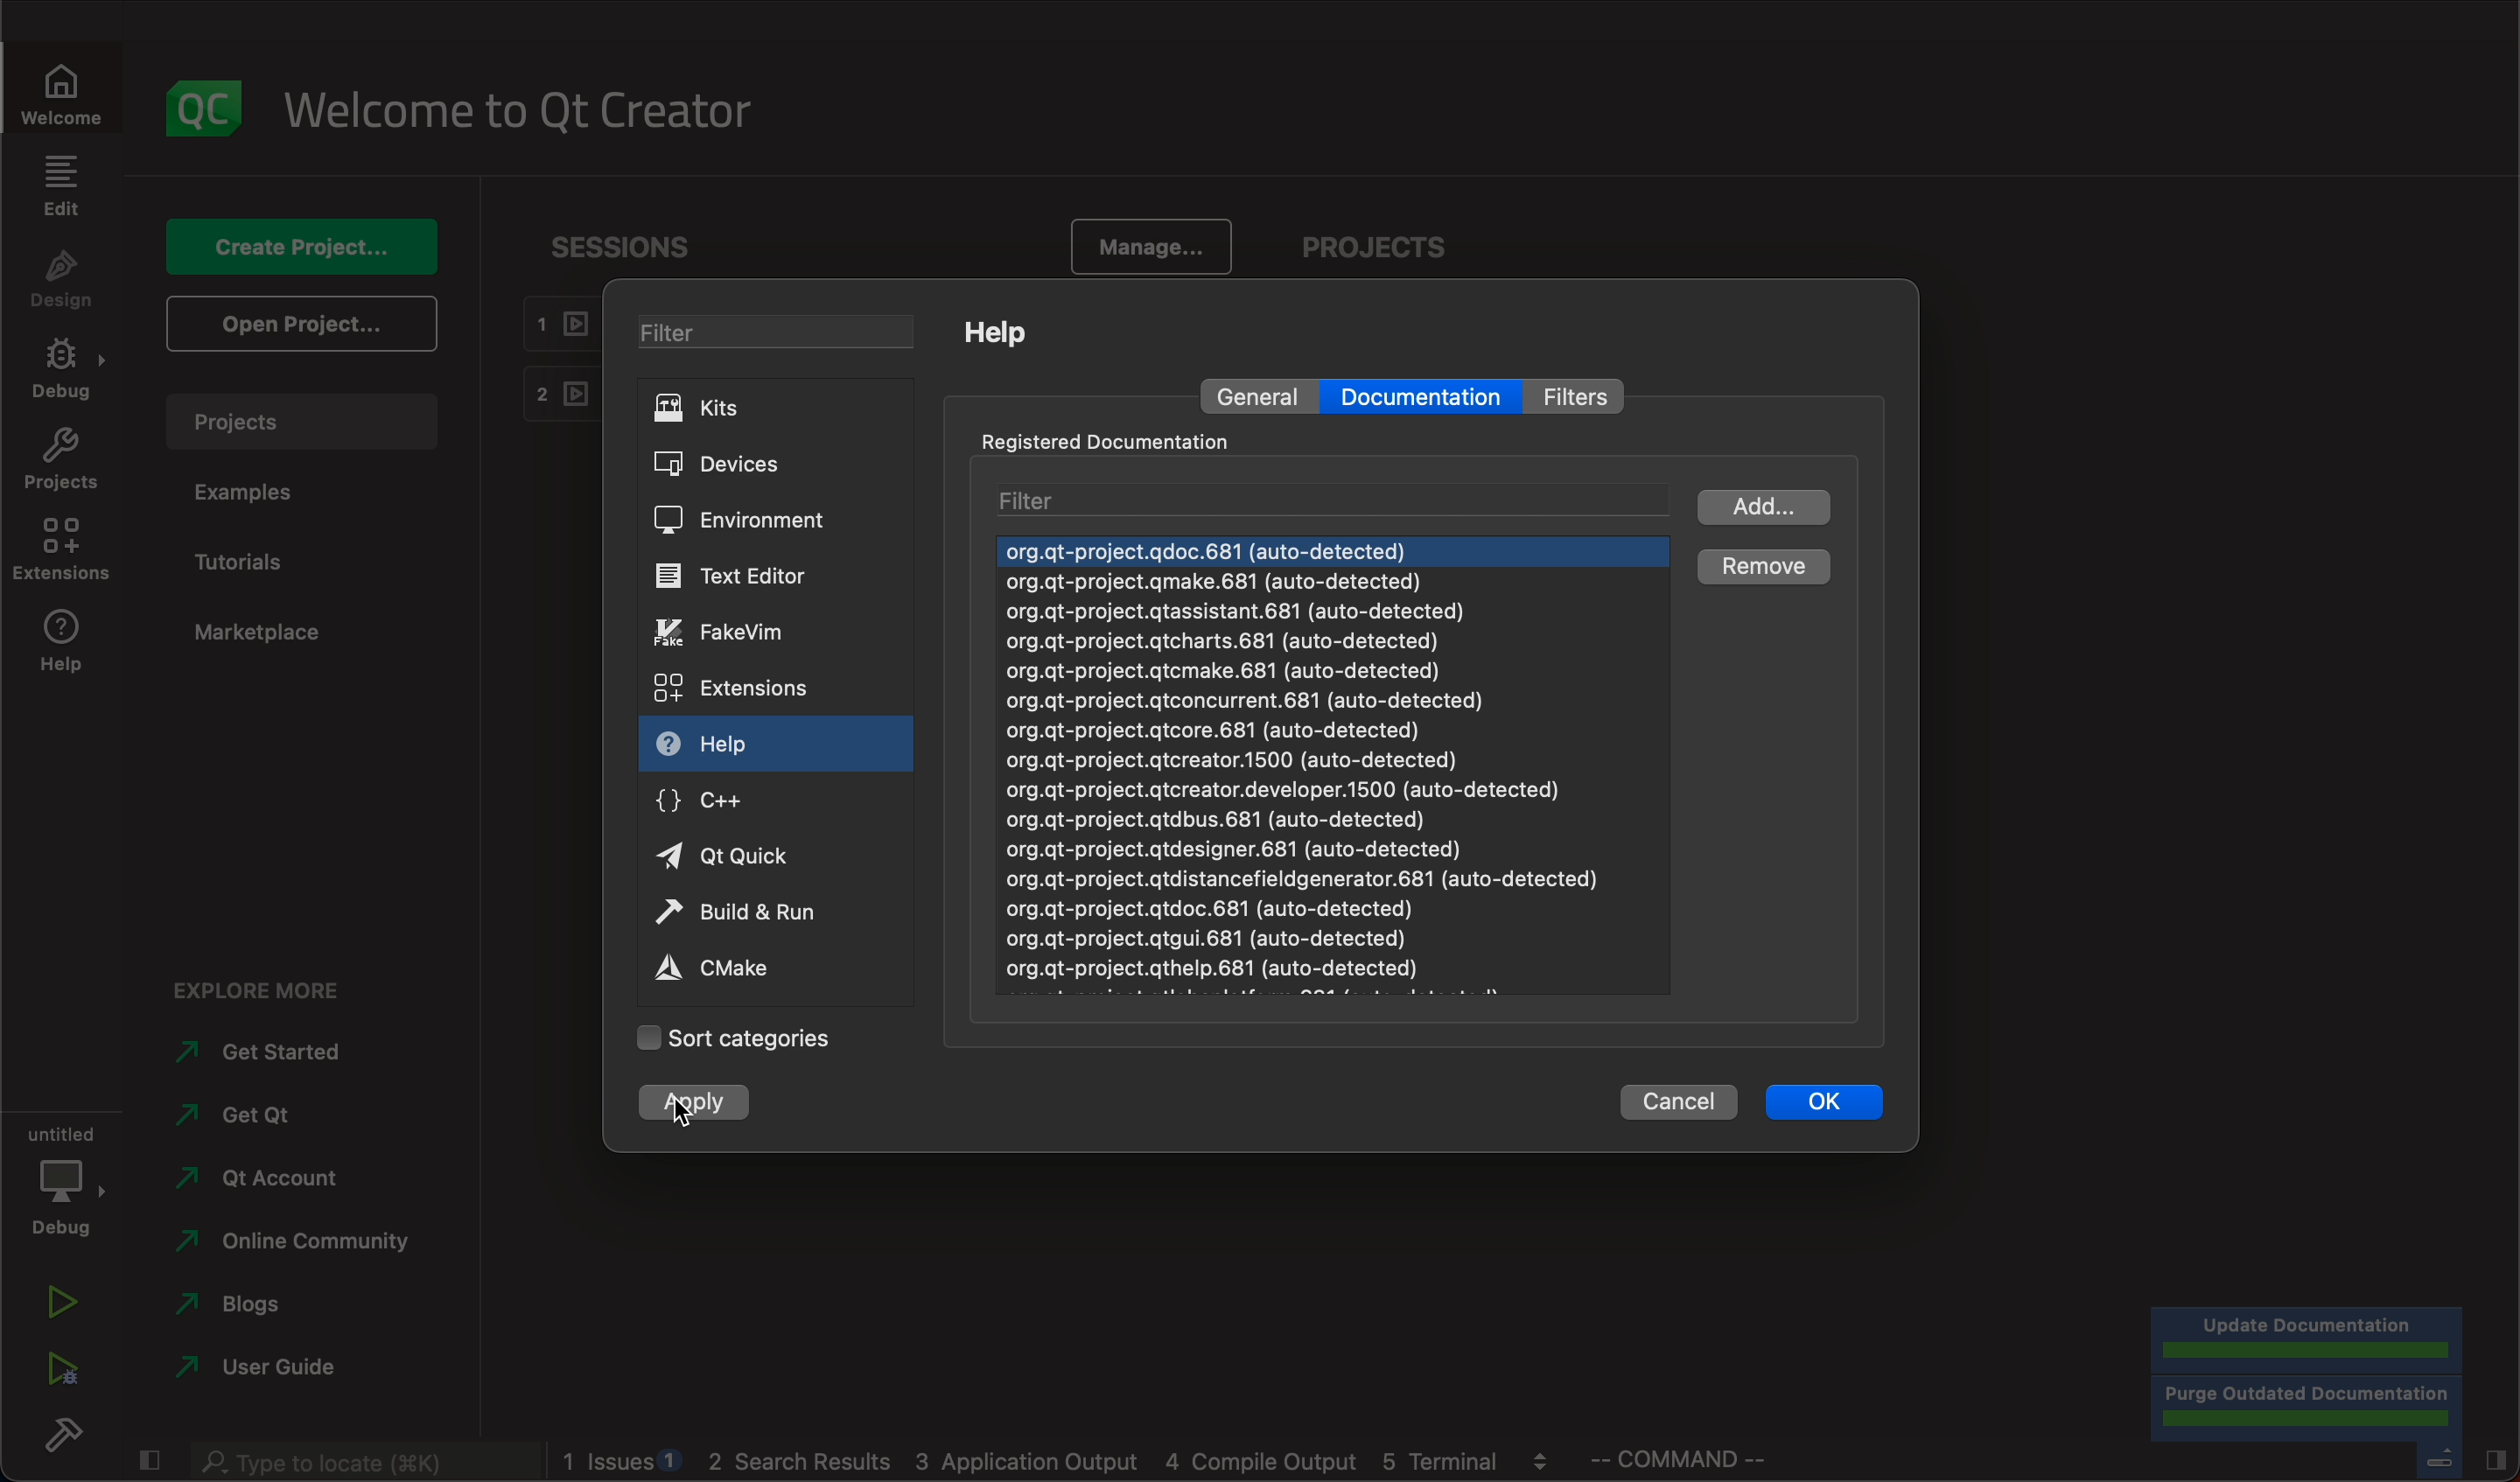 The image size is (2520, 1482). Describe the element at coordinates (265, 1181) in the screenshot. I see `account` at that location.